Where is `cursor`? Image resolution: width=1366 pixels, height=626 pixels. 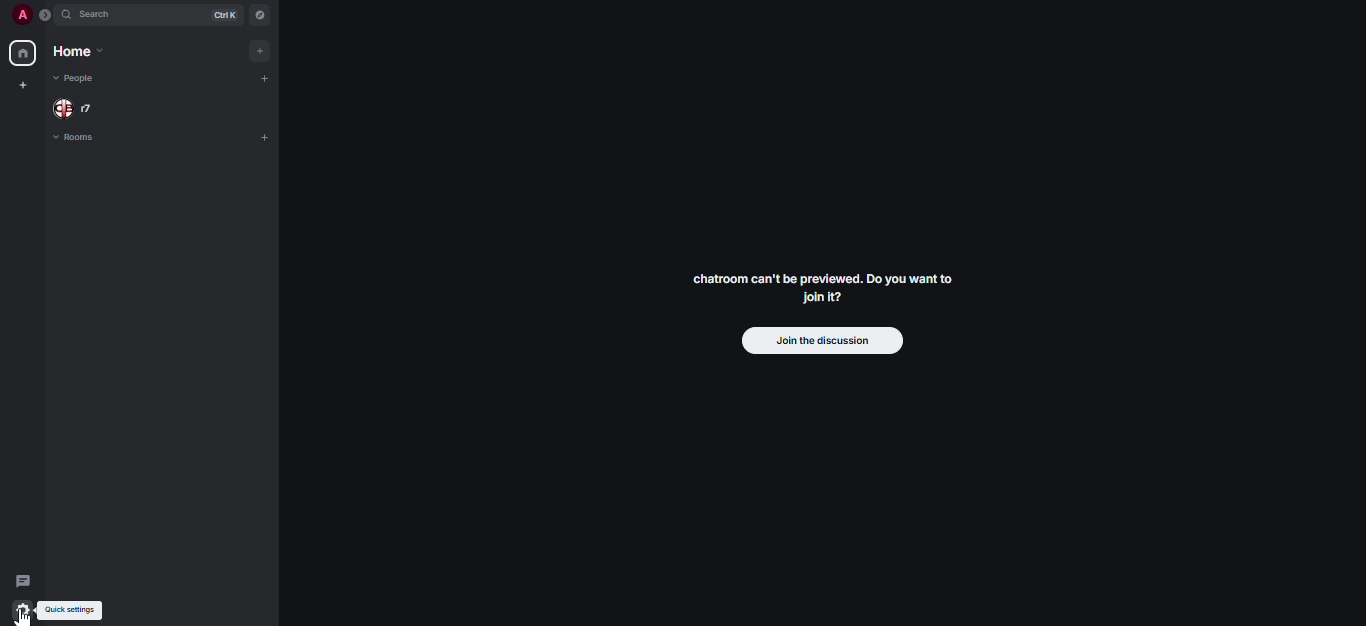 cursor is located at coordinates (28, 613).